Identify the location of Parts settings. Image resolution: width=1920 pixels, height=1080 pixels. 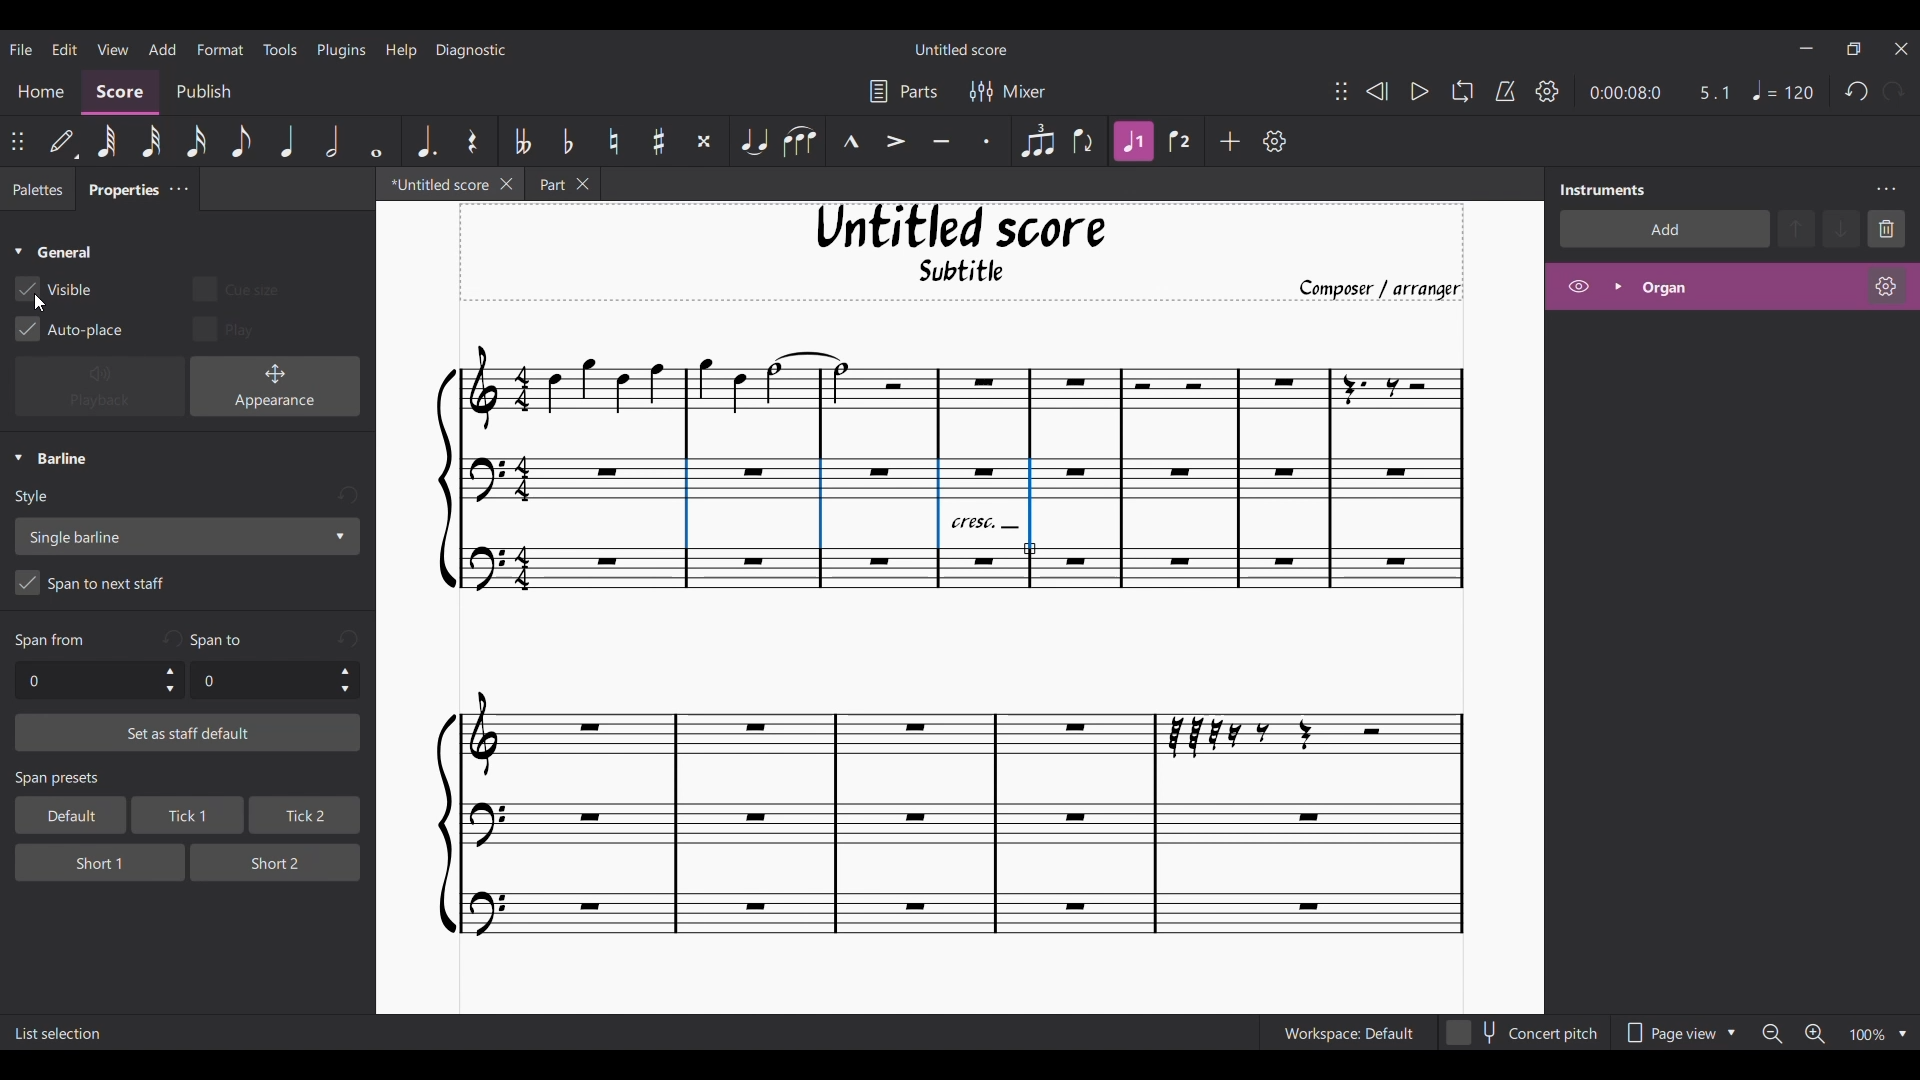
(904, 91).